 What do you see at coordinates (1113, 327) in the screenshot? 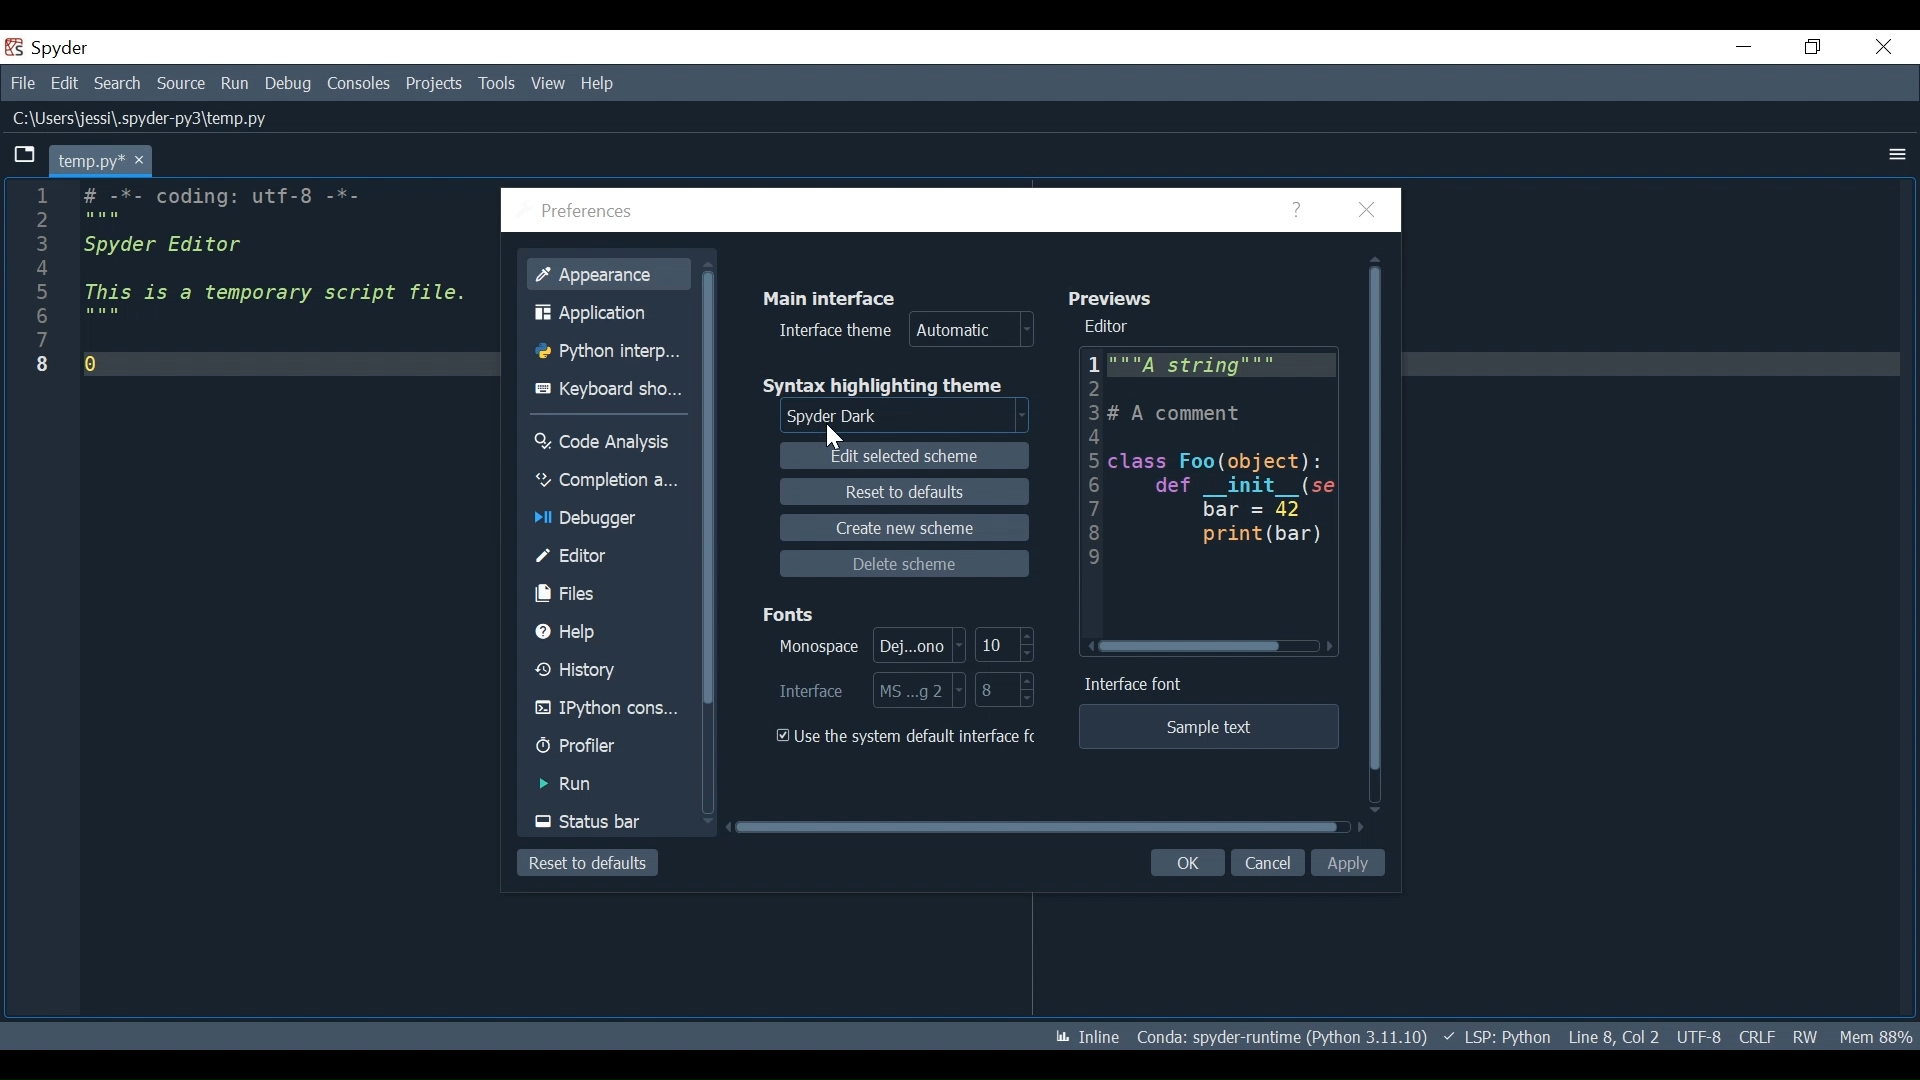
I see `Editor` at bounding box center [1113, 327].